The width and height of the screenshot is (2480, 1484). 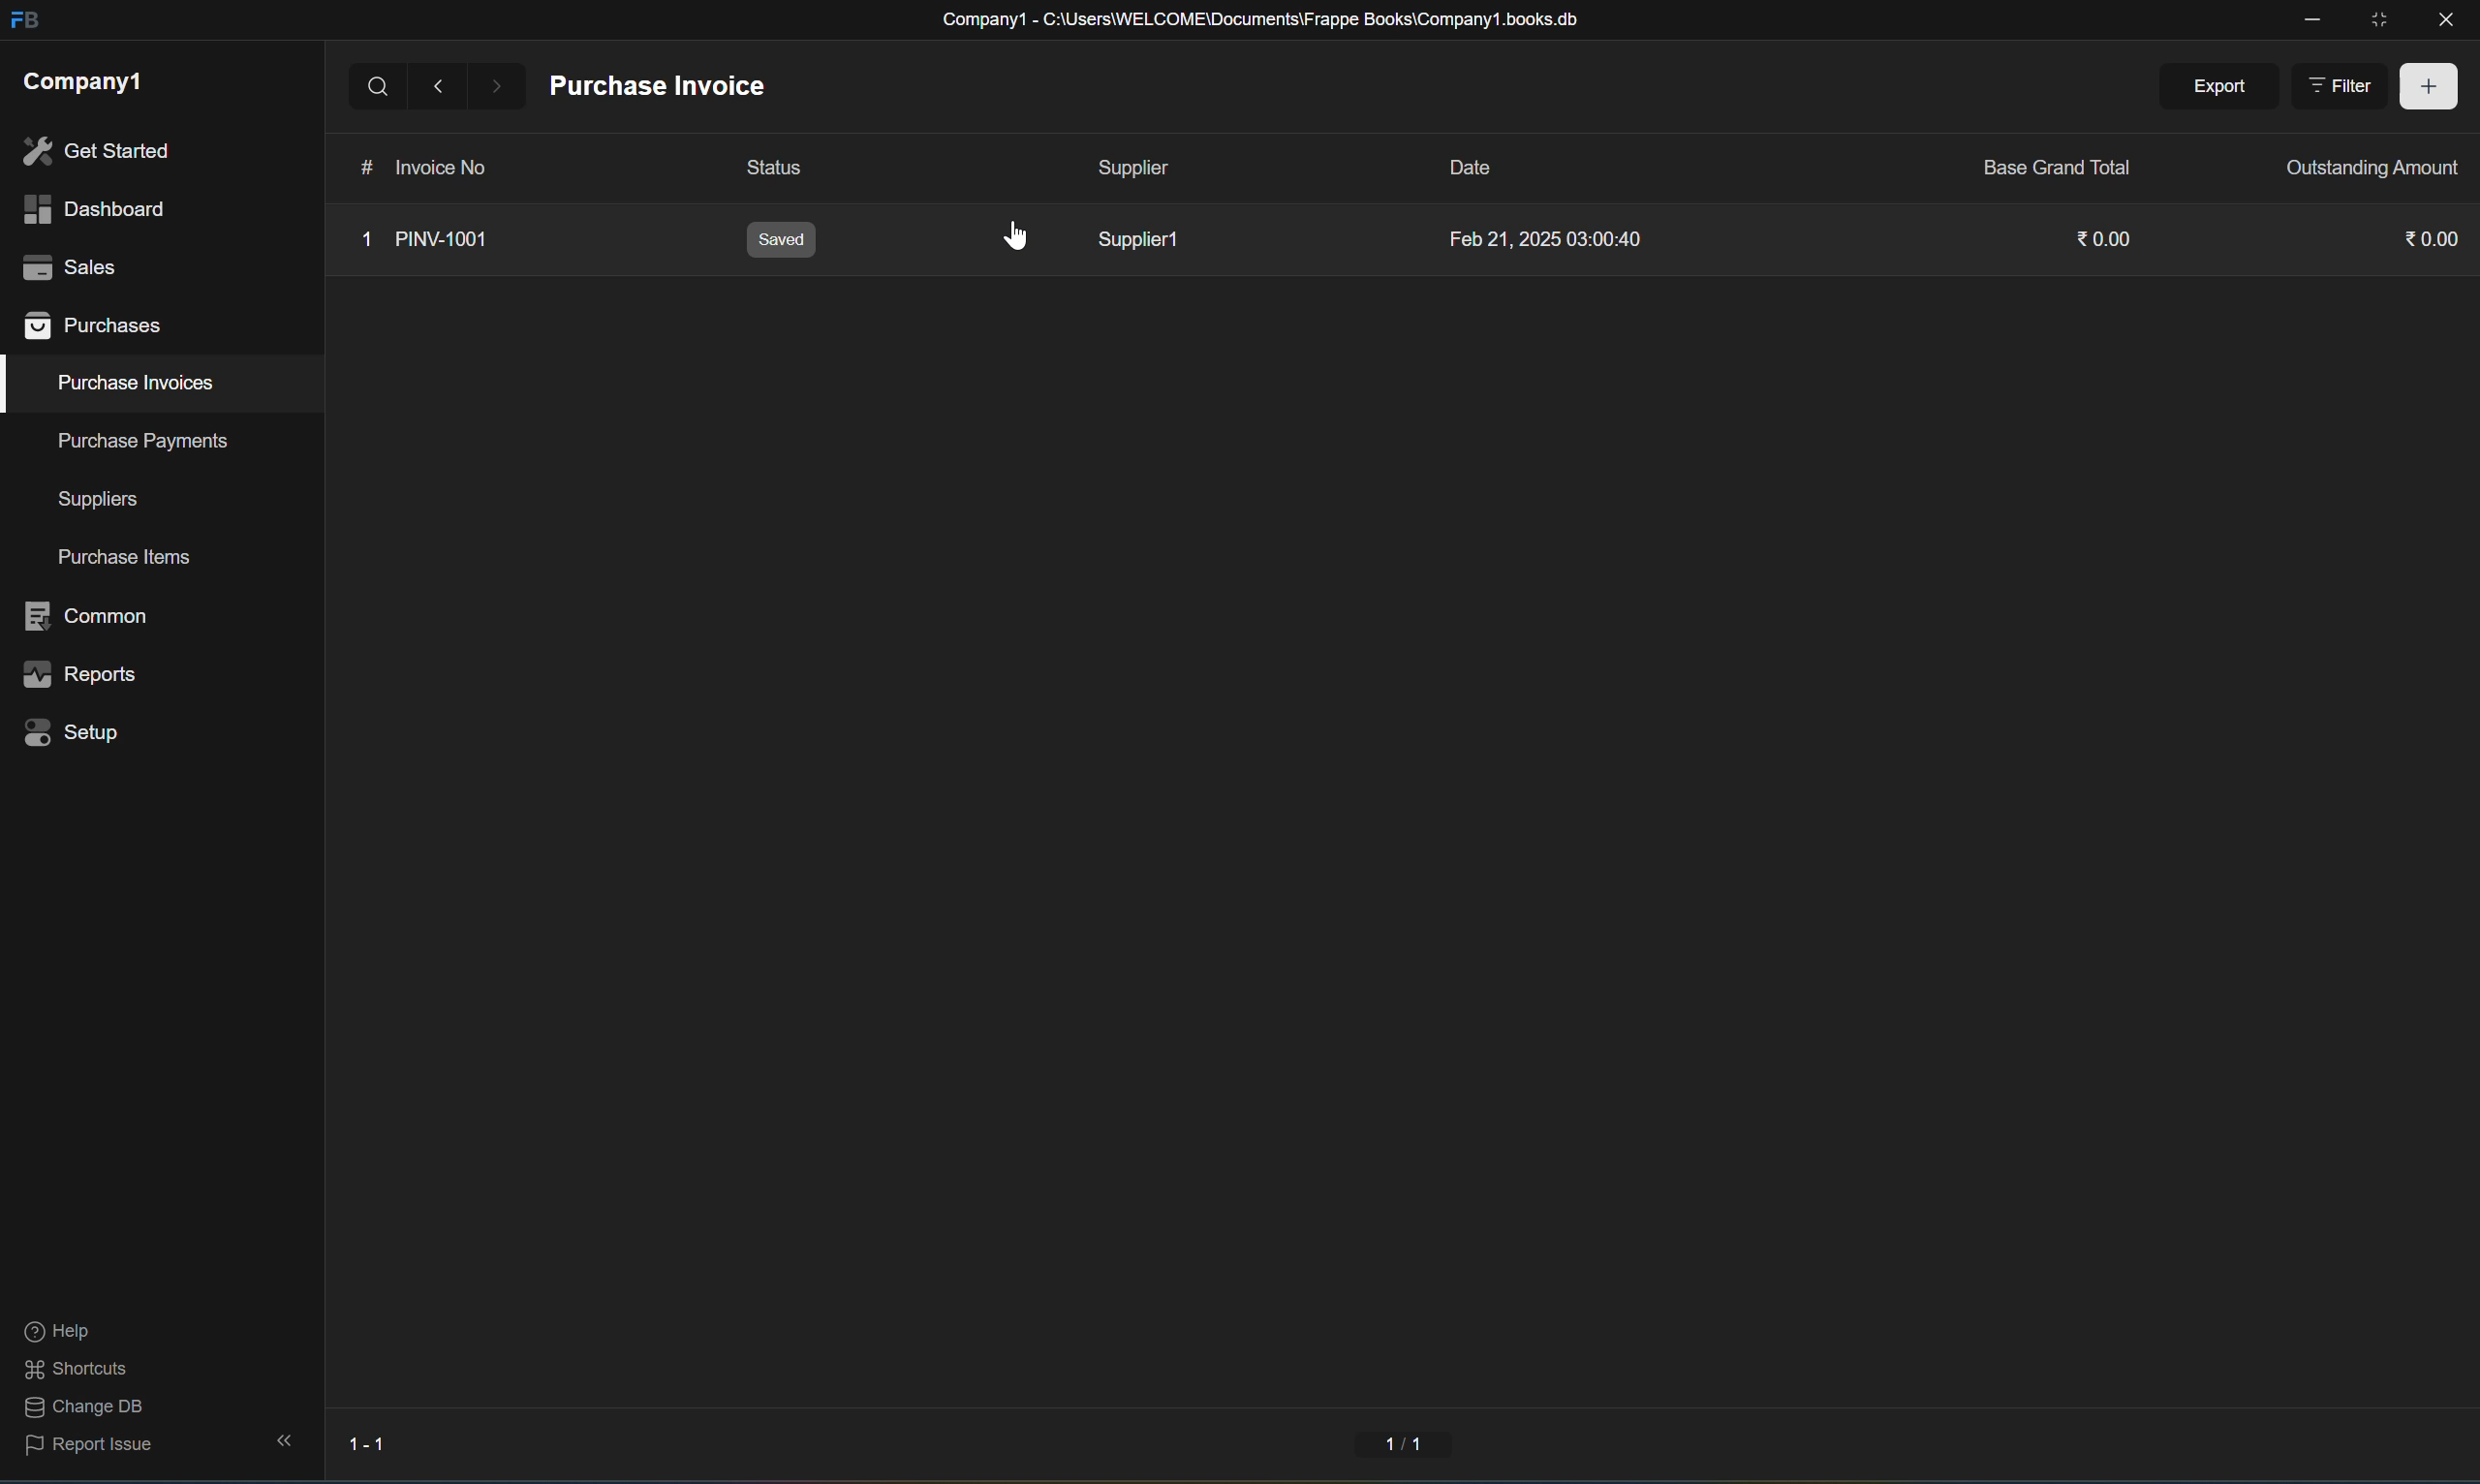 What do you see at coordinates (440, 86) in the screenshot?
I see `previous` at bounding box center [440, 86].